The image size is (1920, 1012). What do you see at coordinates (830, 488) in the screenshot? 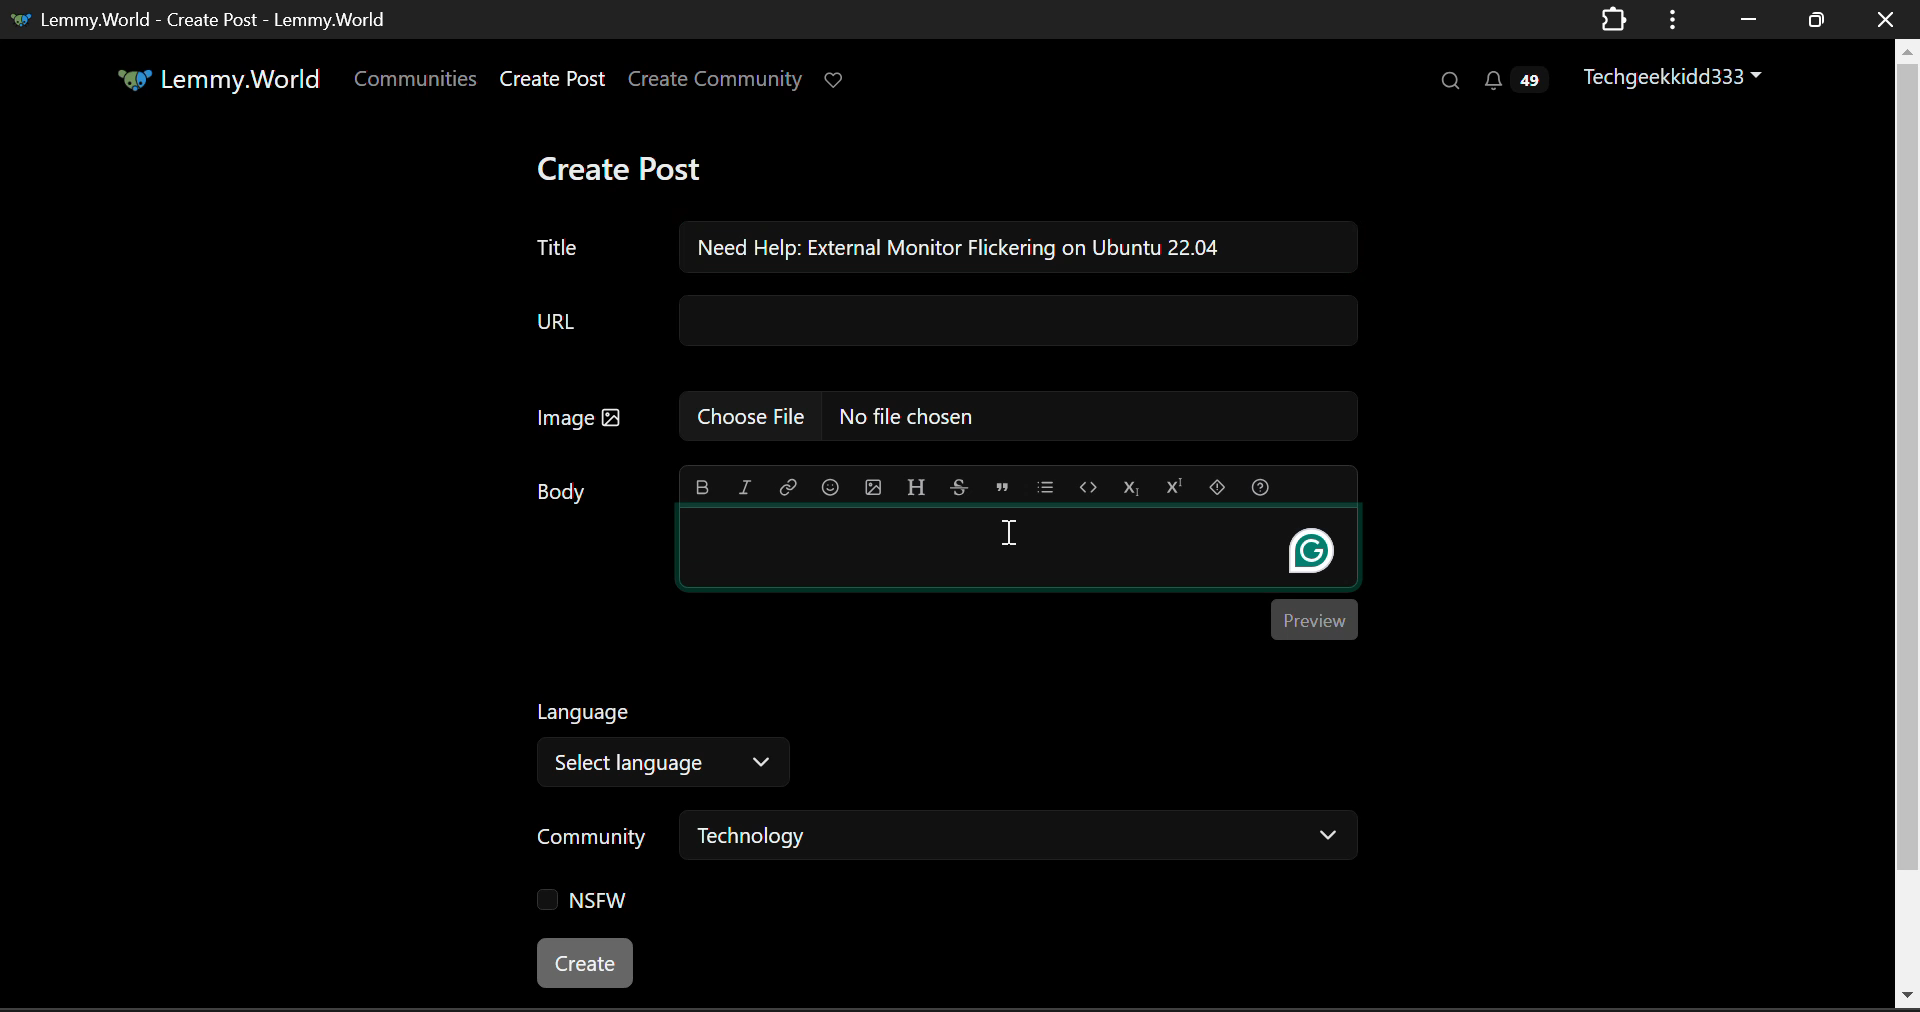
I see `Insert Emoji` at bounding box center [830, 488].